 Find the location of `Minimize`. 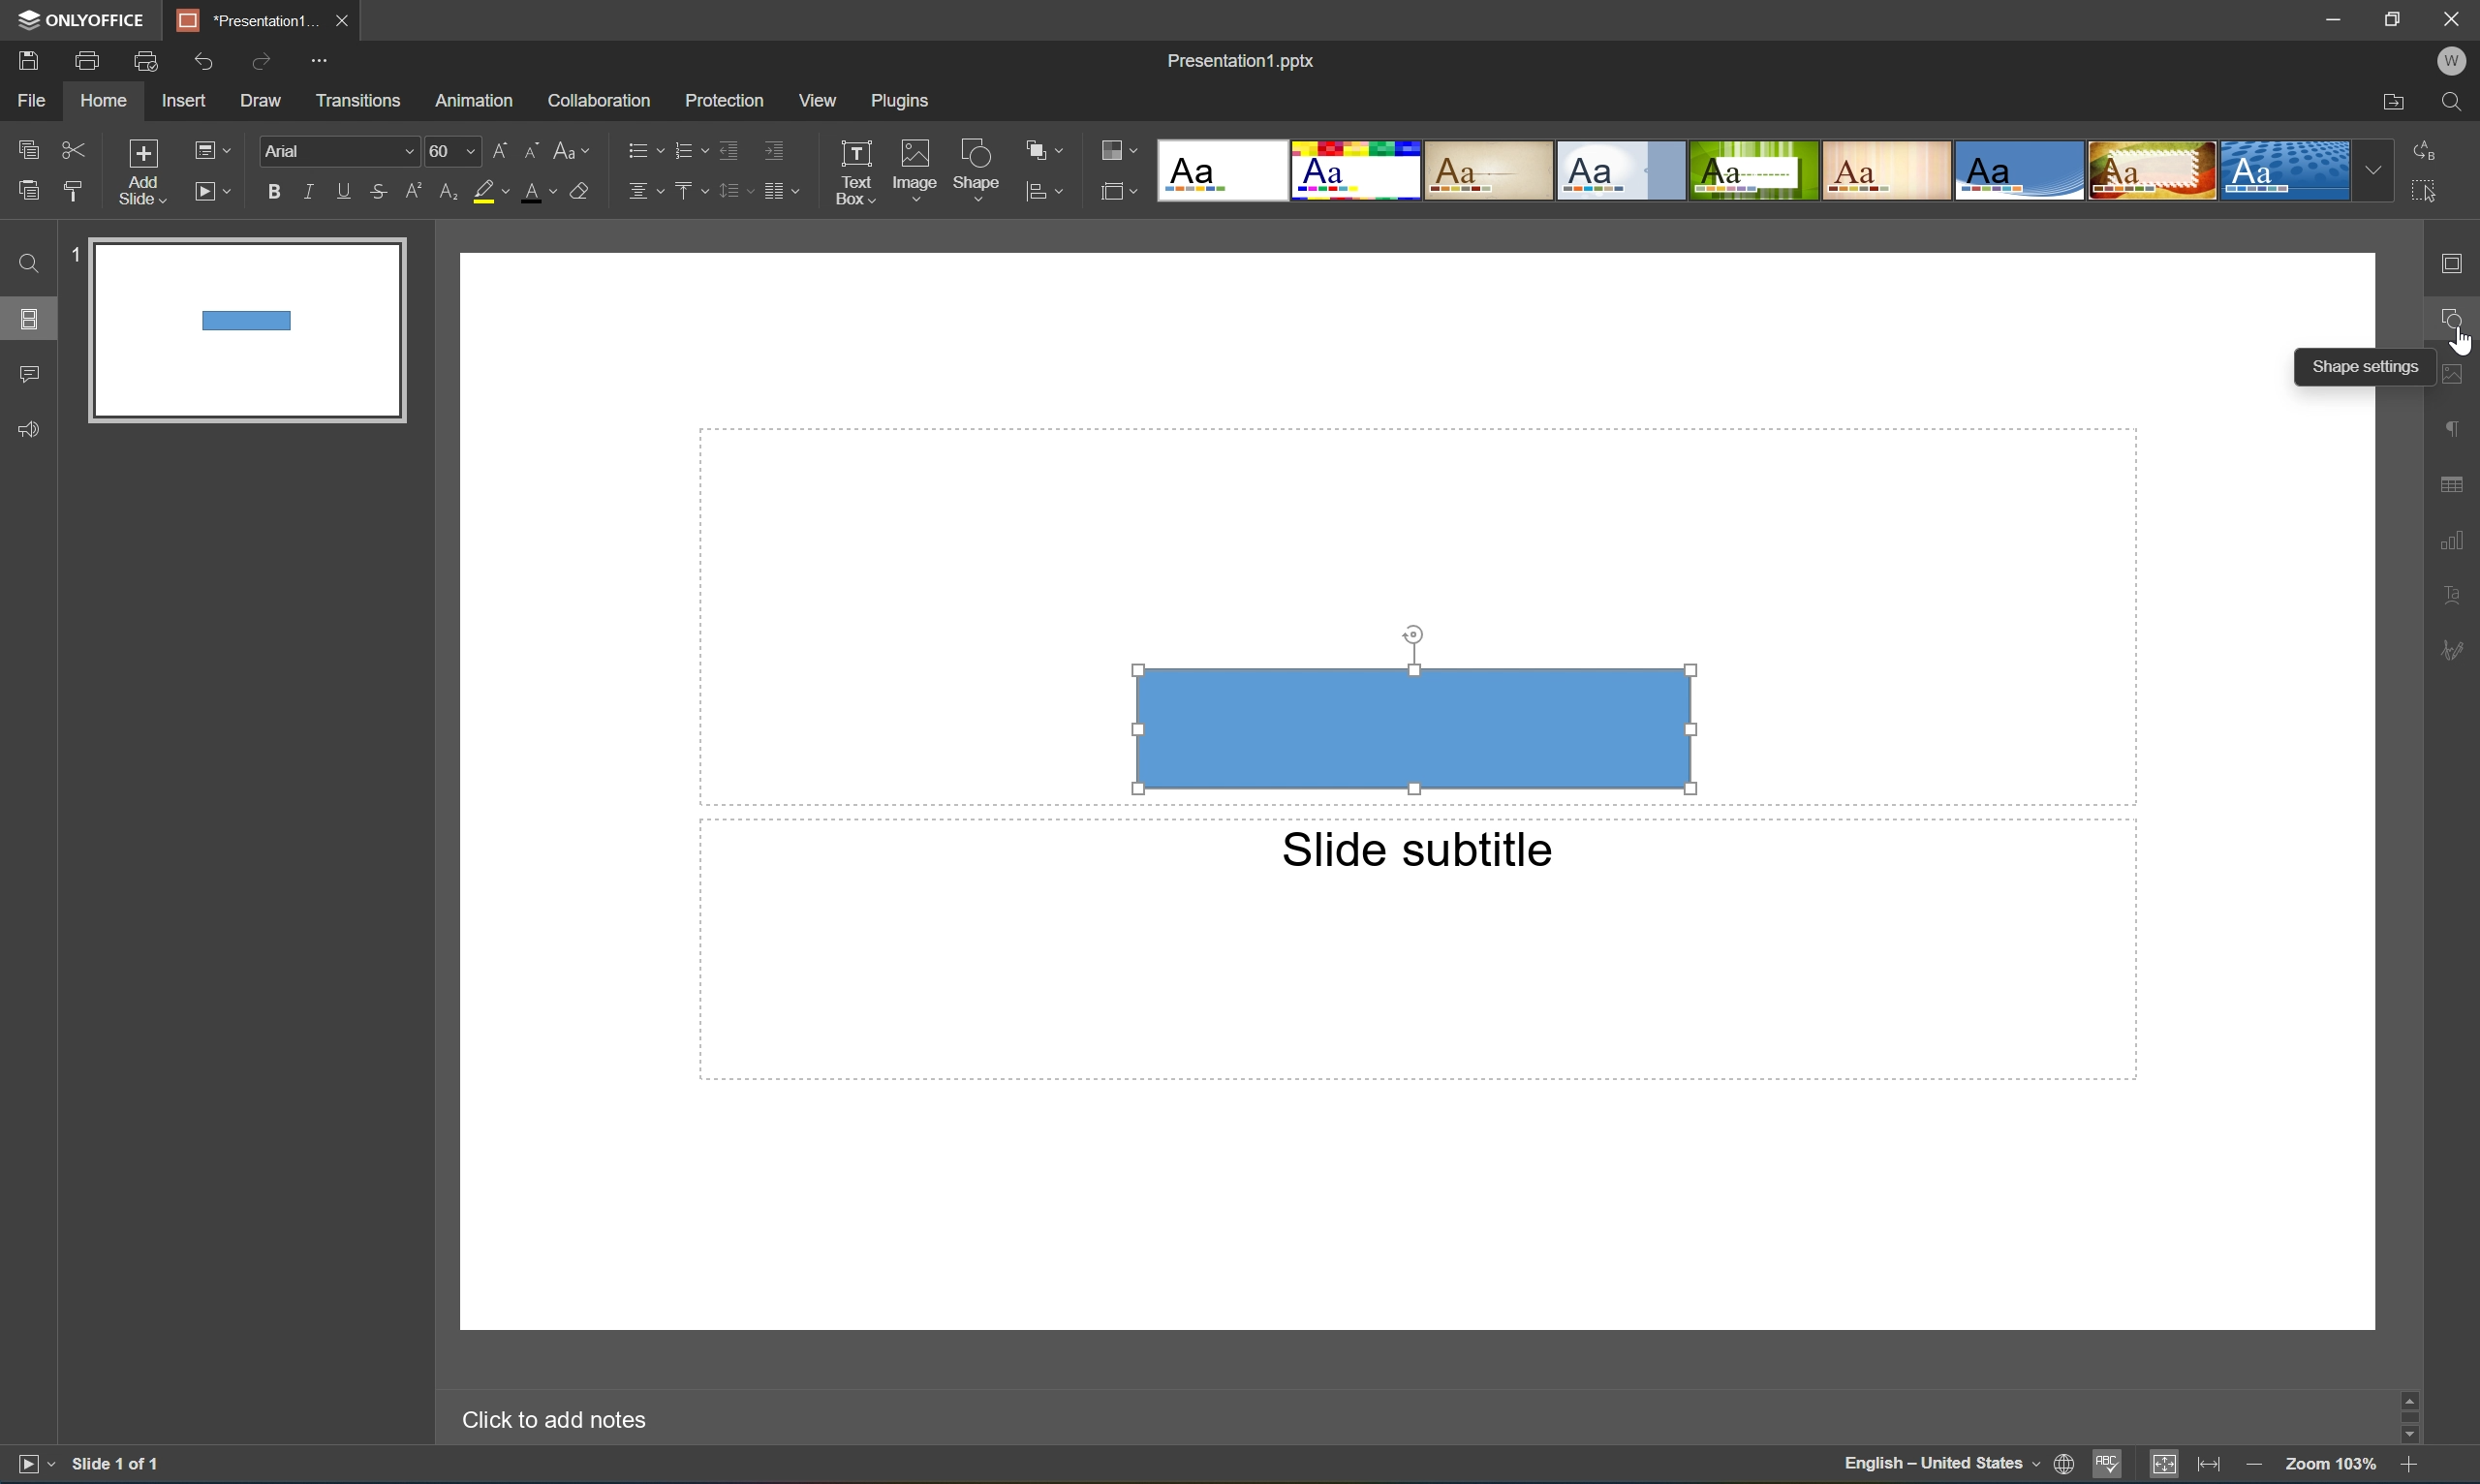

Minimize is located at coordinates (2325, 17).